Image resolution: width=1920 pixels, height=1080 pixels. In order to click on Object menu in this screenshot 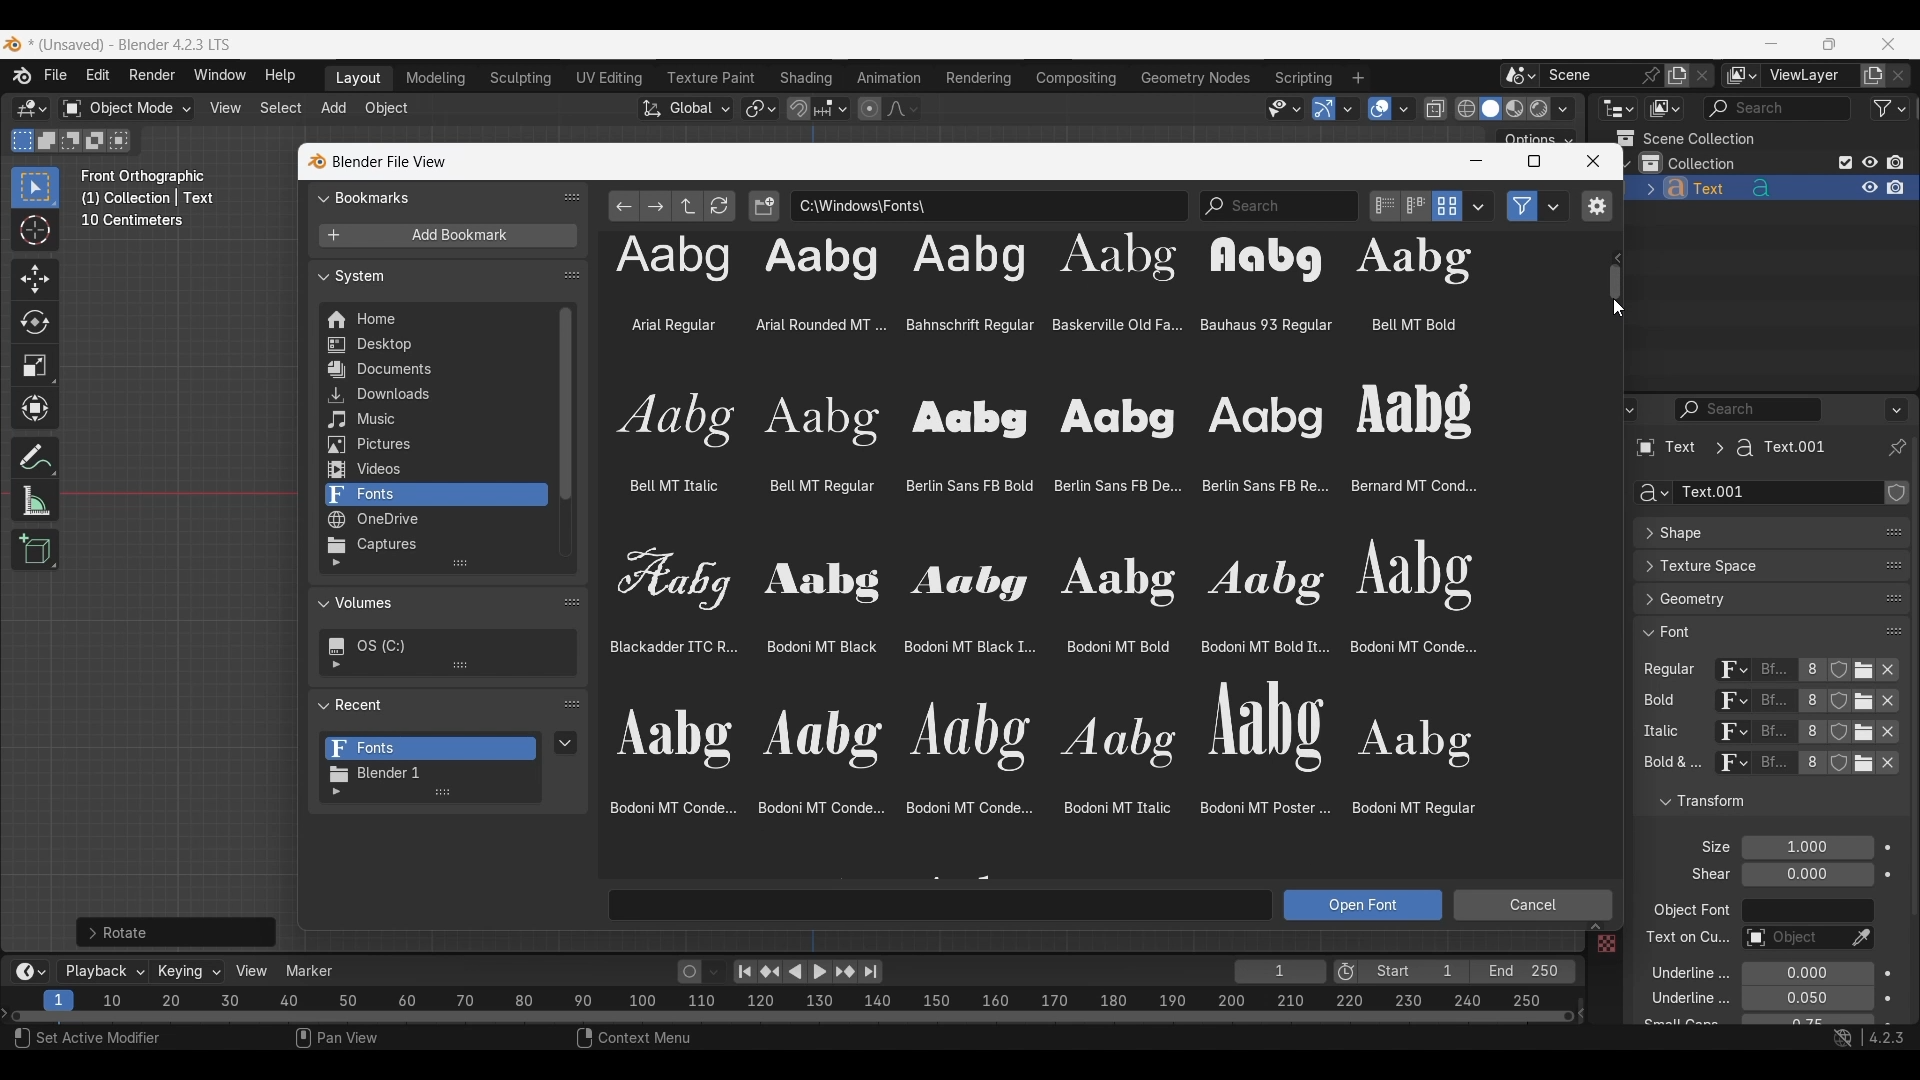, I will do `click(388, 109)`.